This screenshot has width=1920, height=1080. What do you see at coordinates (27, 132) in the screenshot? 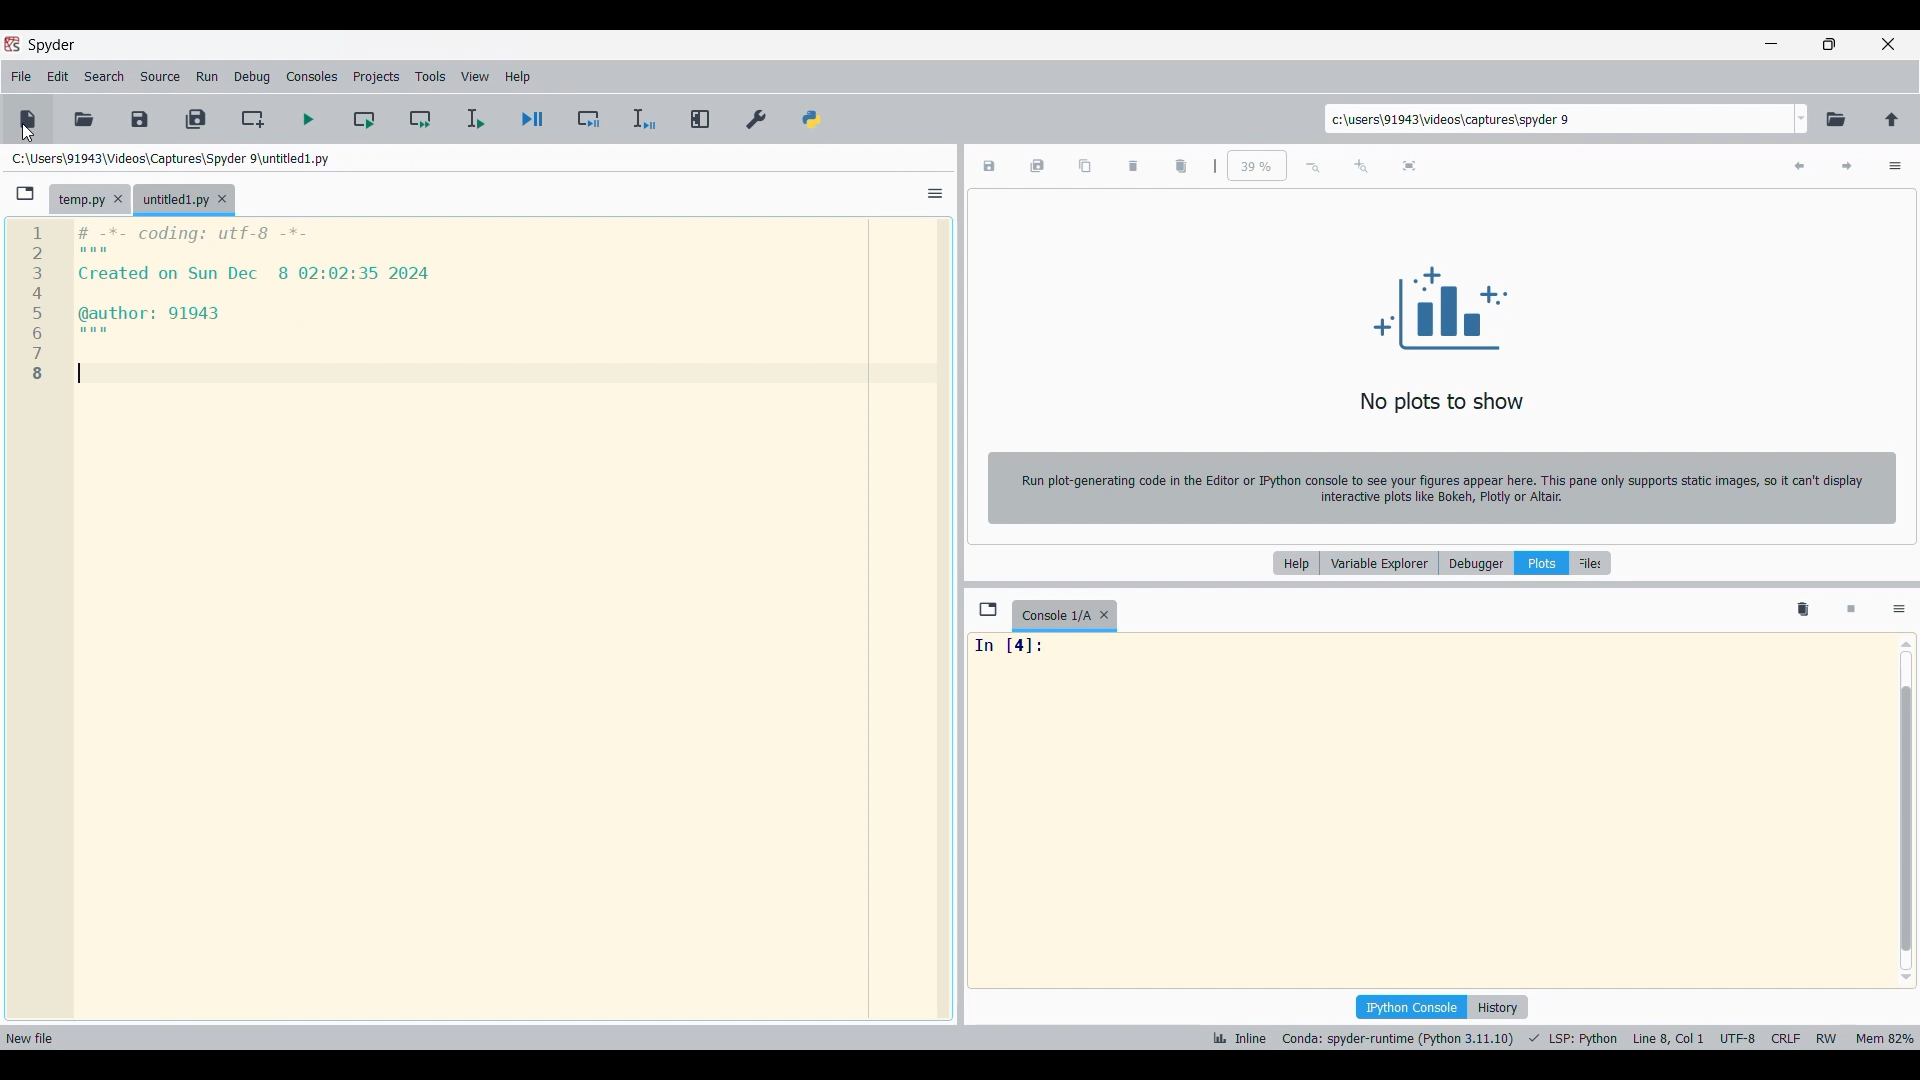
I see `Cursor position unchanged after clicking on New file` at bounding box center [27, 132].